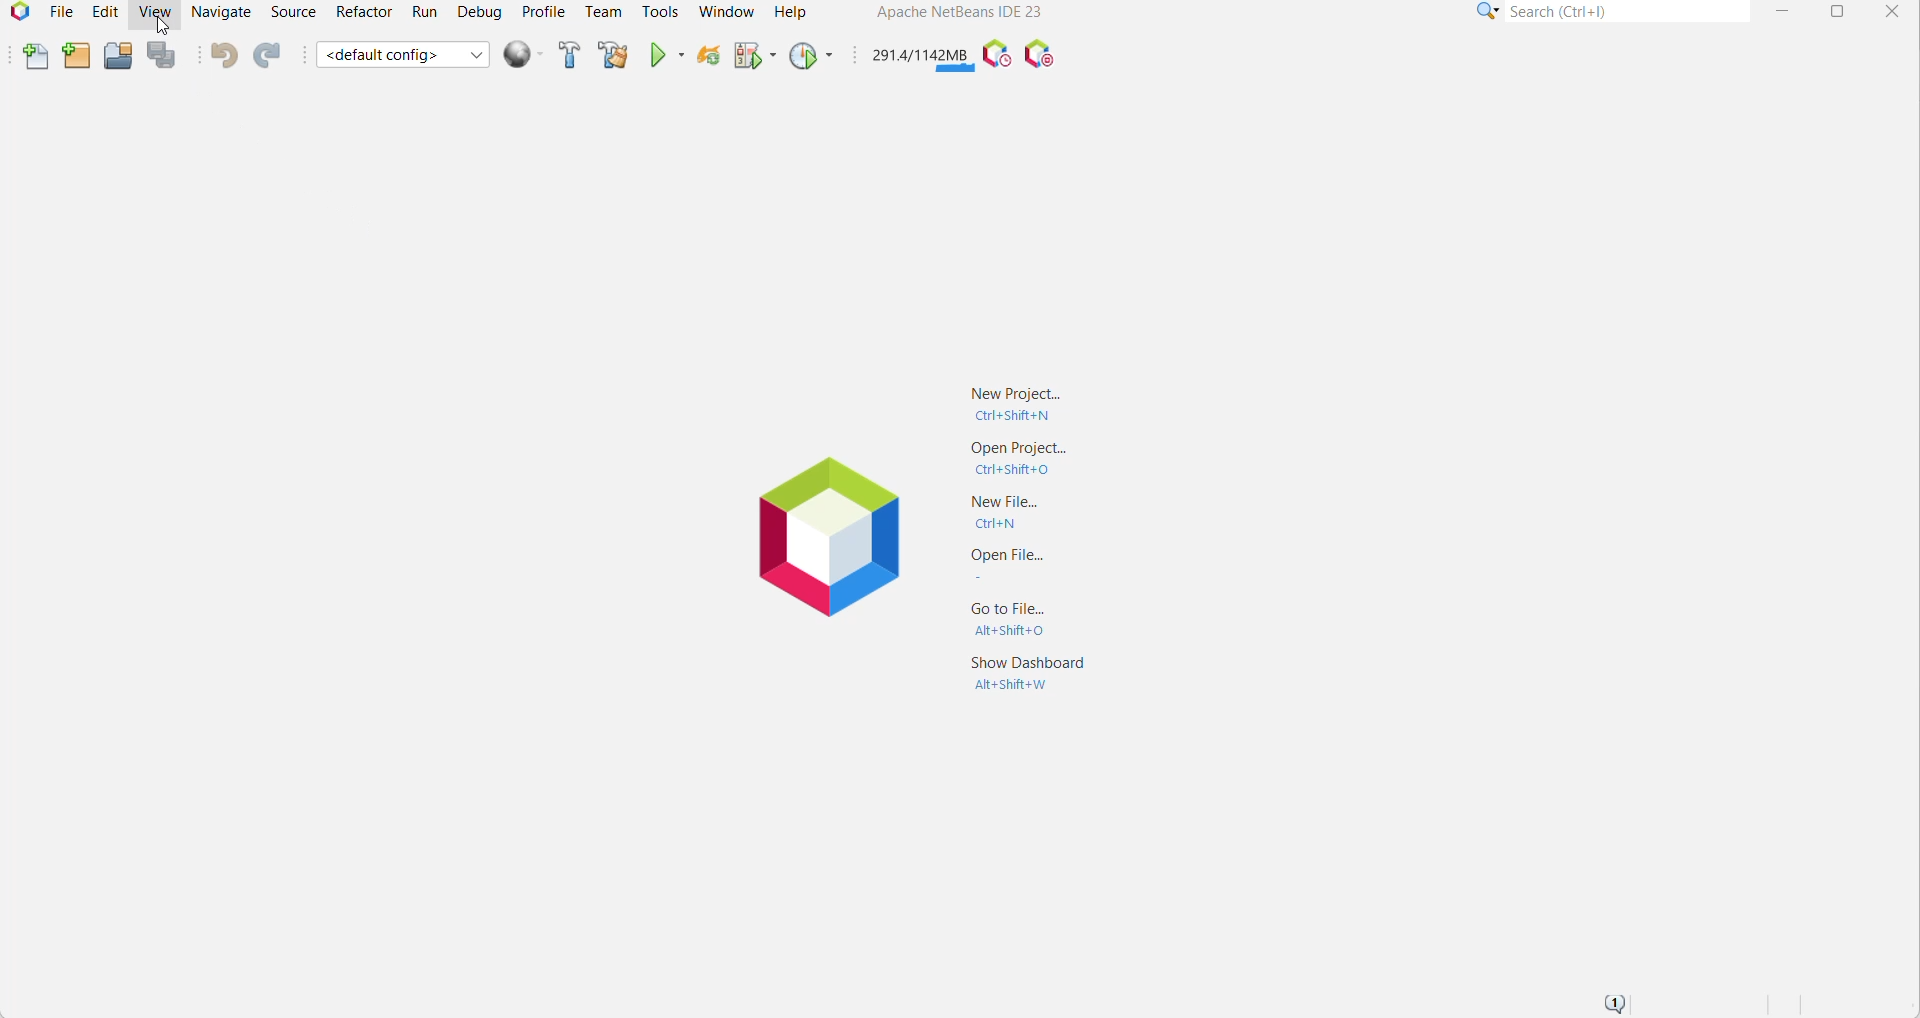 This screenshot has height=1018, width=1920. What do you see at coordinates (224, 12) in the screenshot?
I see `Navigate` at bounding box center [224, 12].